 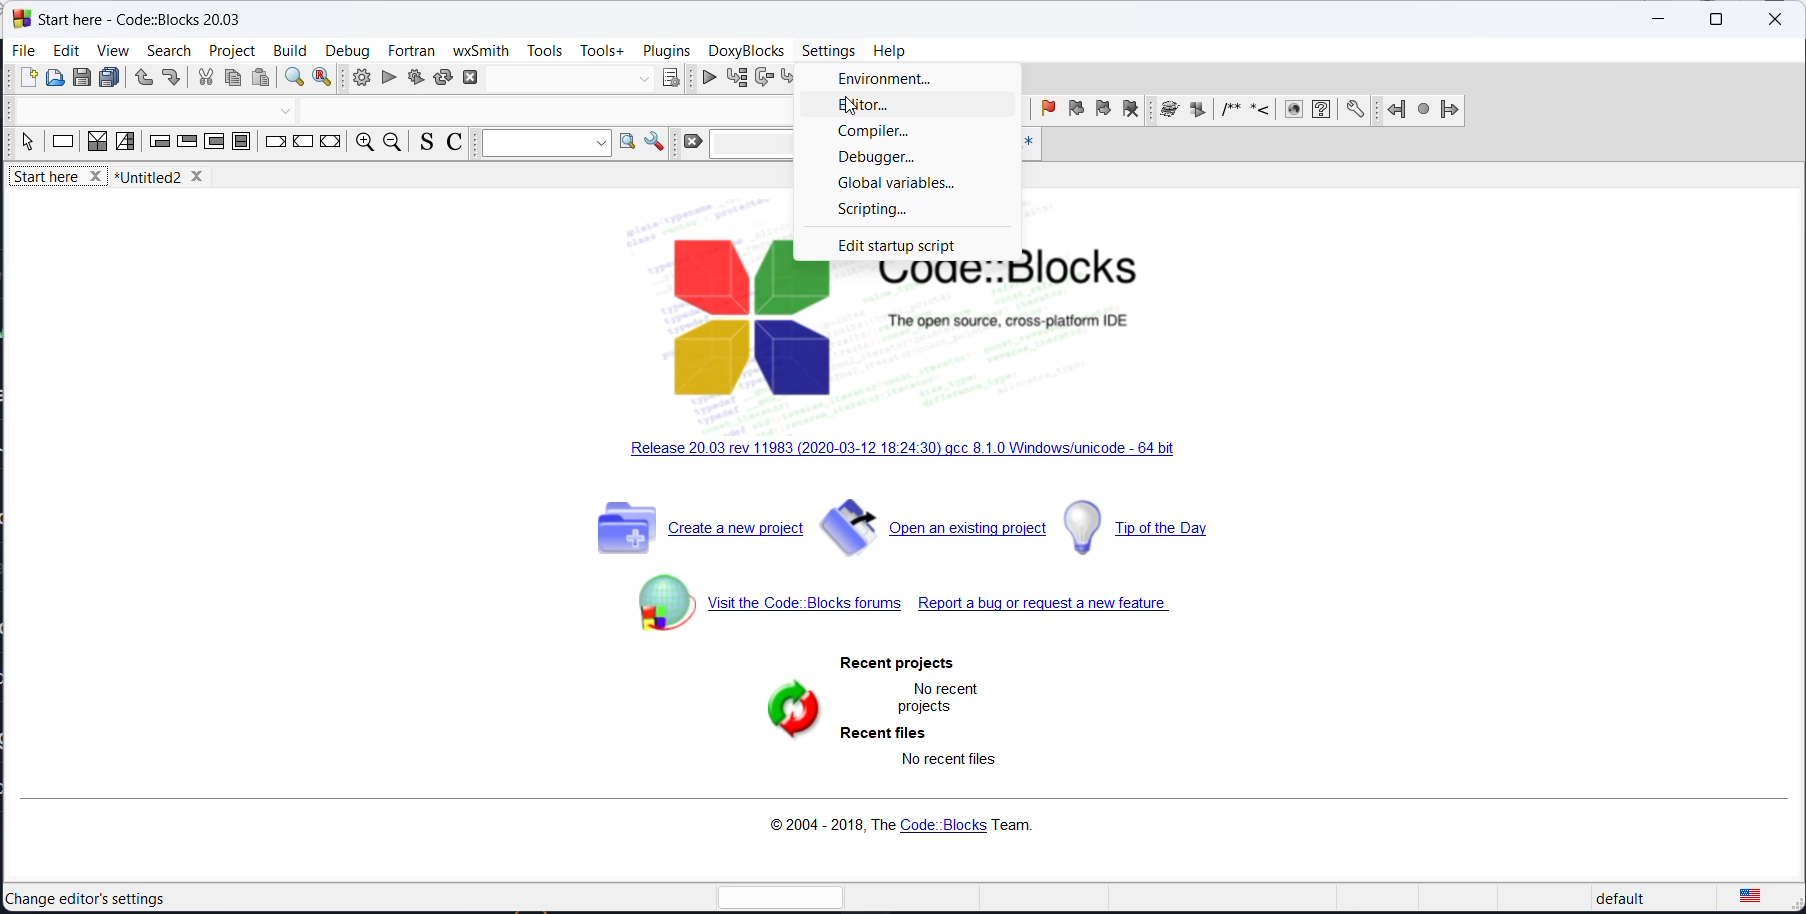 What do you see at coordinates (902, 183) in the screenshot?
I see `global variables` at bounding box center [902, 183].